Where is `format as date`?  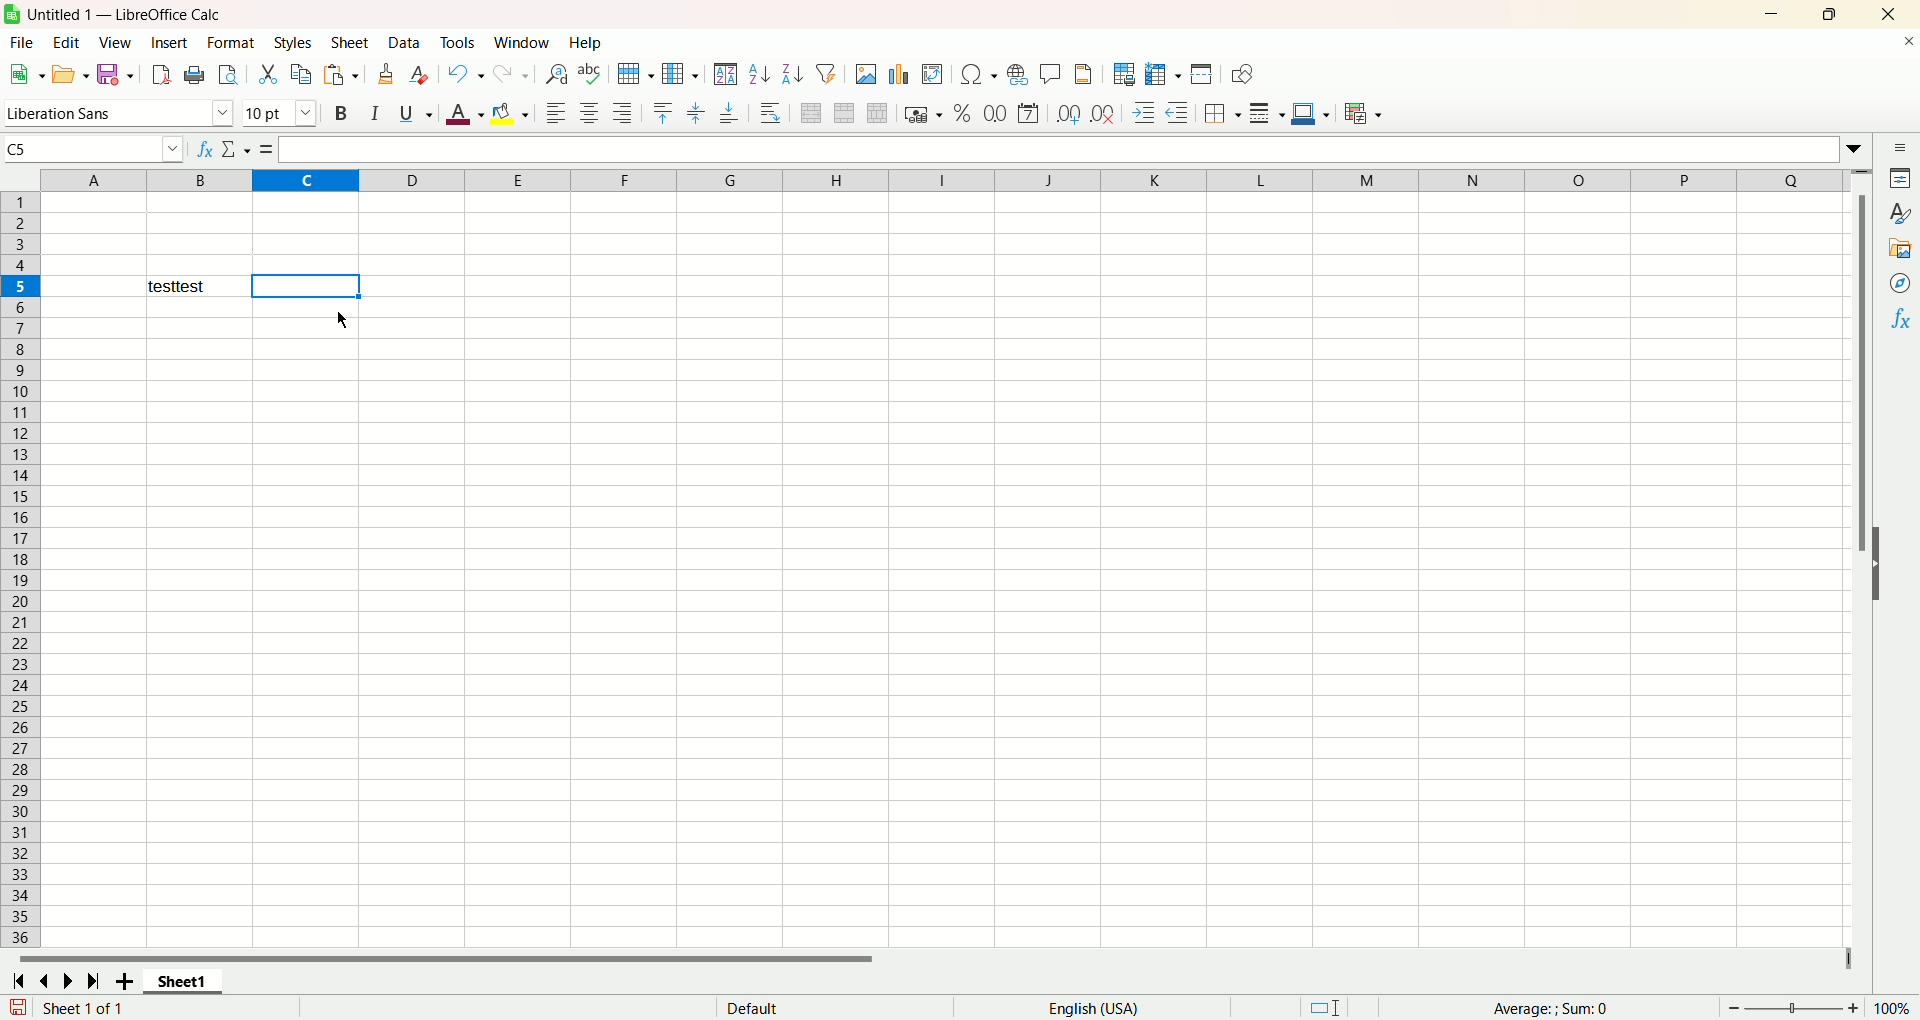
format as date is located at coordinates (1028, 113).